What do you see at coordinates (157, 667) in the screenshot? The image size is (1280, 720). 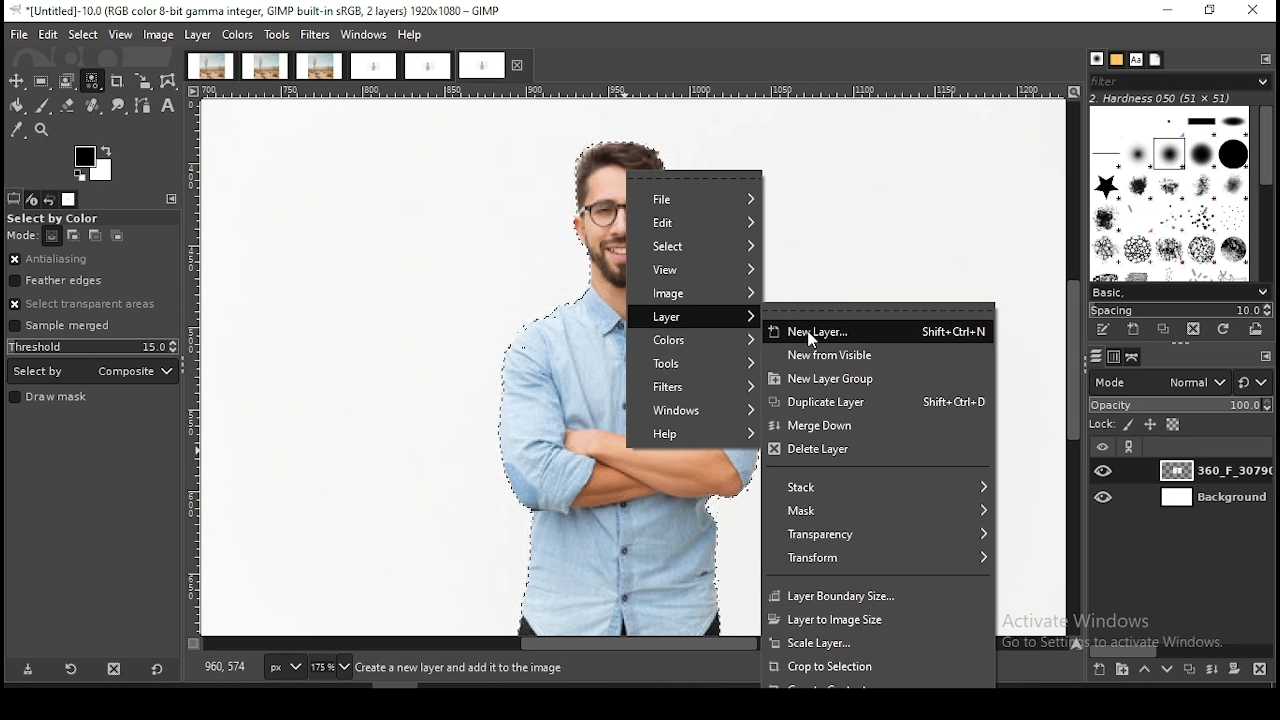 I see `reset` at bounding box center [157, 667].